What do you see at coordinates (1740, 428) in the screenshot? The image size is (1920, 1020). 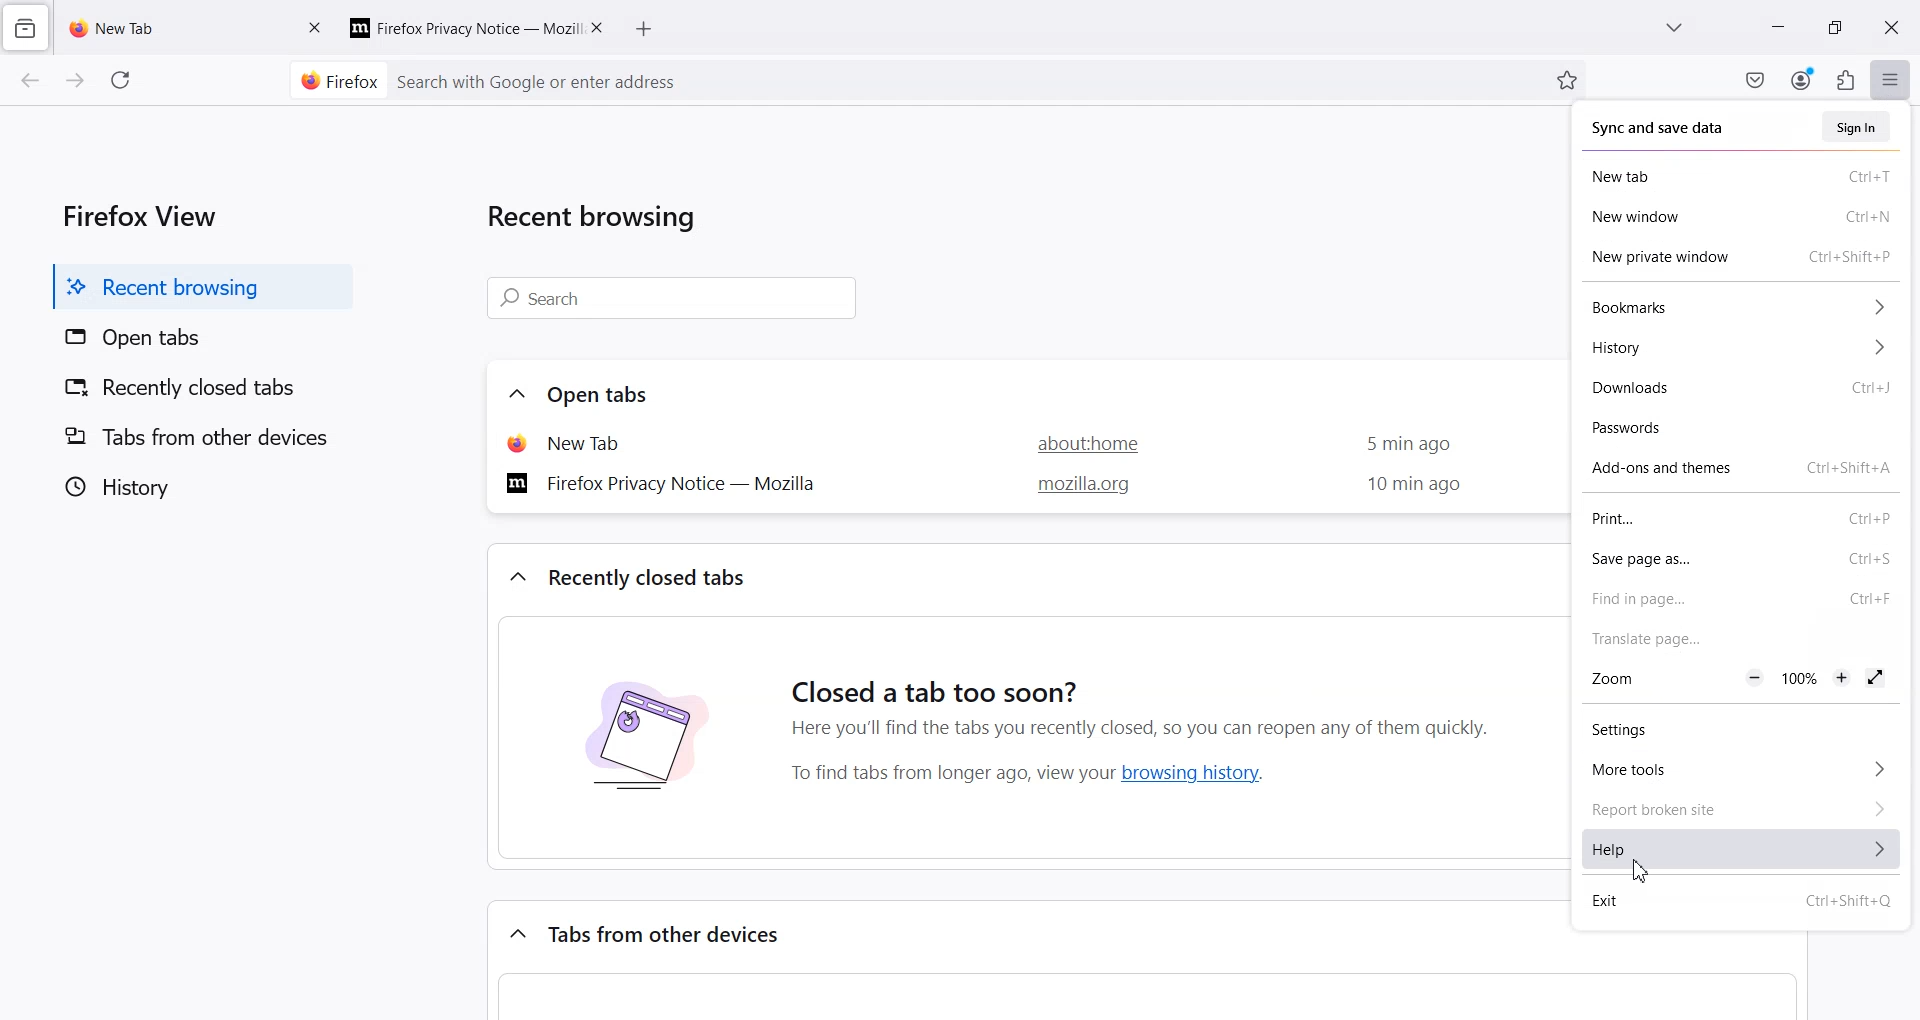 I see `Passwords` at bounding box center [1740, 428].